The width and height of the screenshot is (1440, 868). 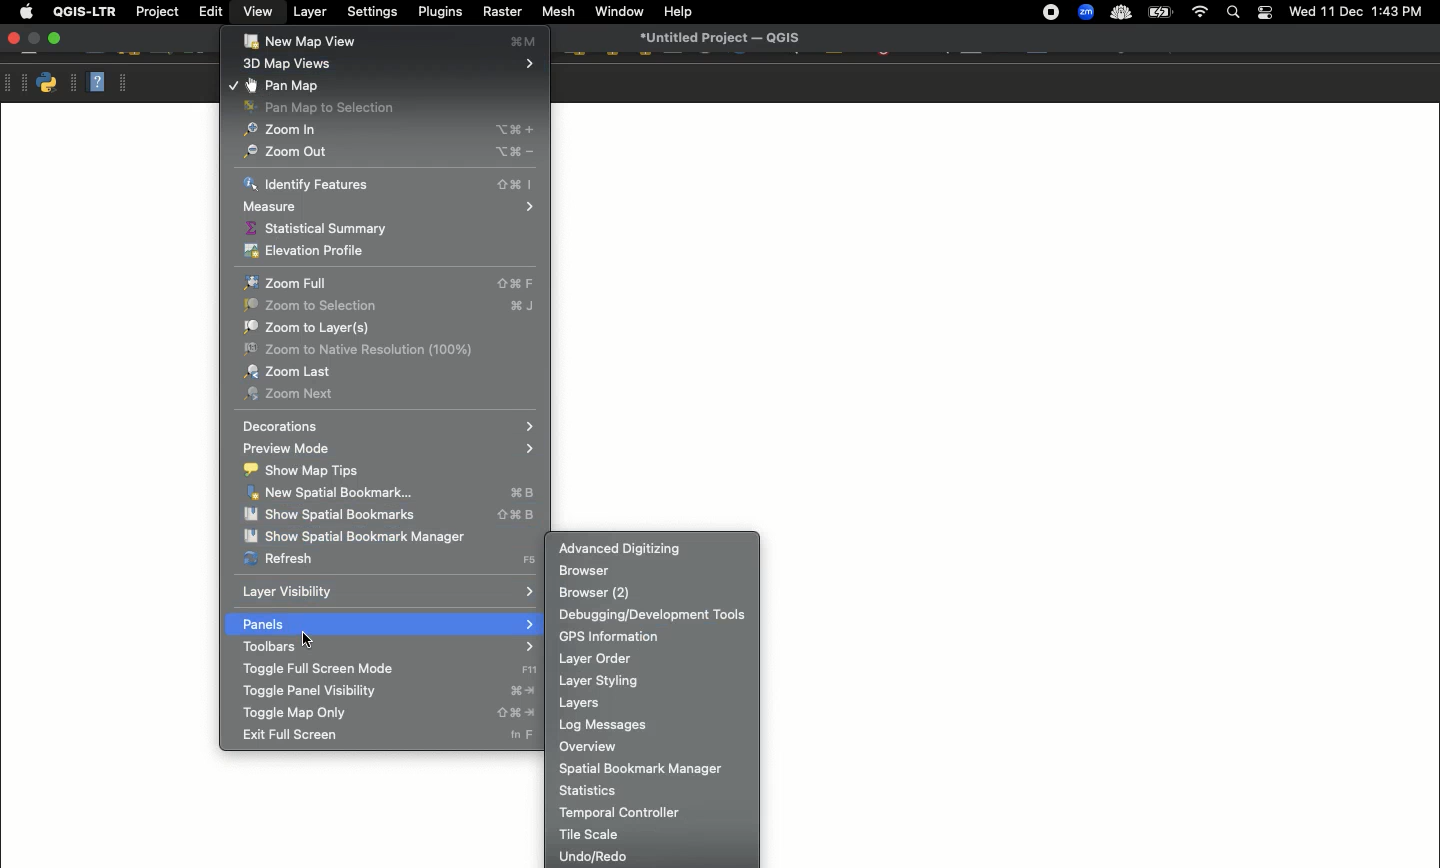 I want to click on Toolbars, so click(x=386, y=646).